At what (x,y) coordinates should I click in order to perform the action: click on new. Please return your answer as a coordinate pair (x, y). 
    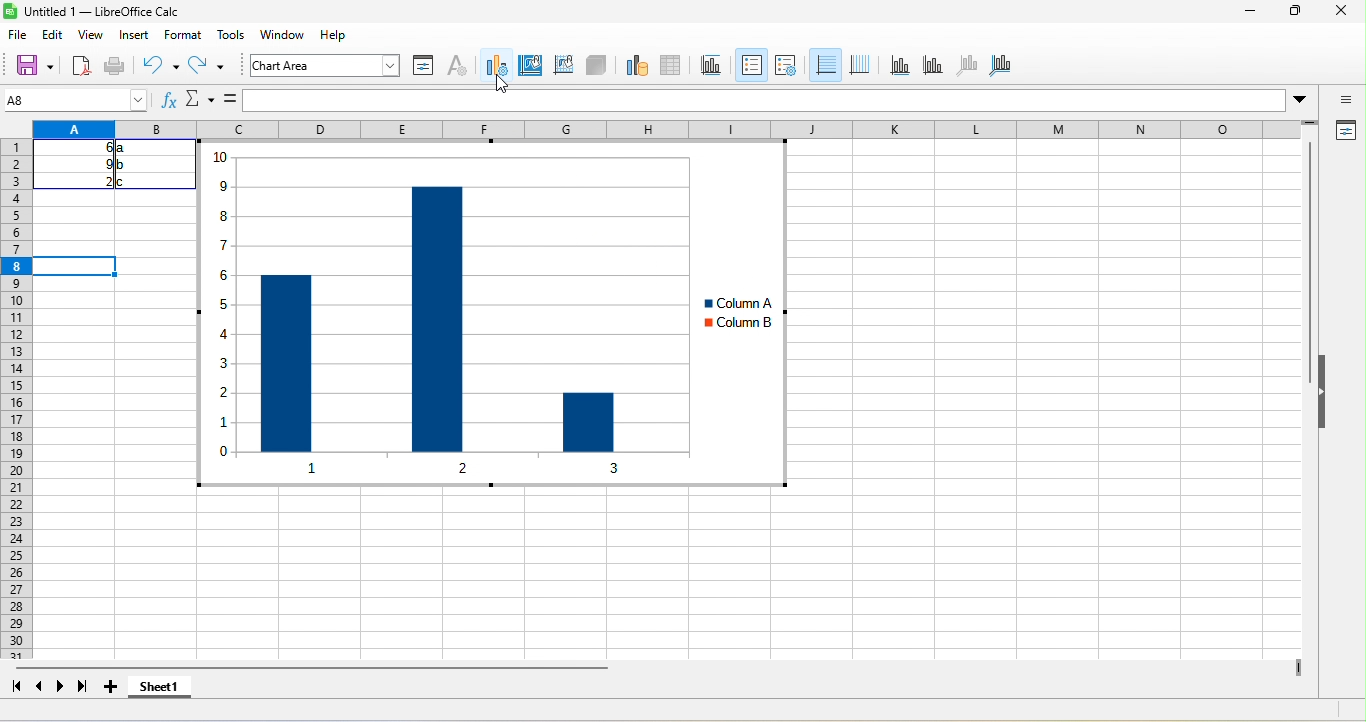
    Looking at the image, I should click on (28, 64).